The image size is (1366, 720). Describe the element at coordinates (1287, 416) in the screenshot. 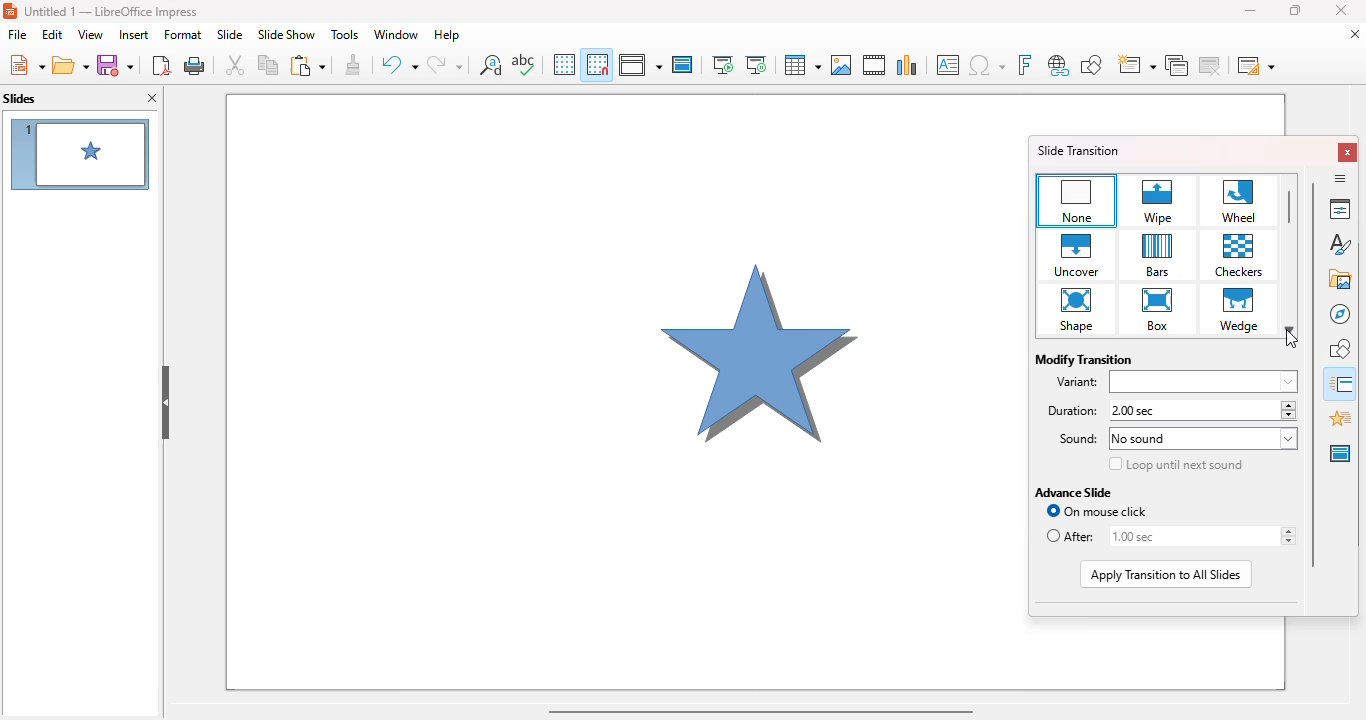

I see `decrease duration` at that location.